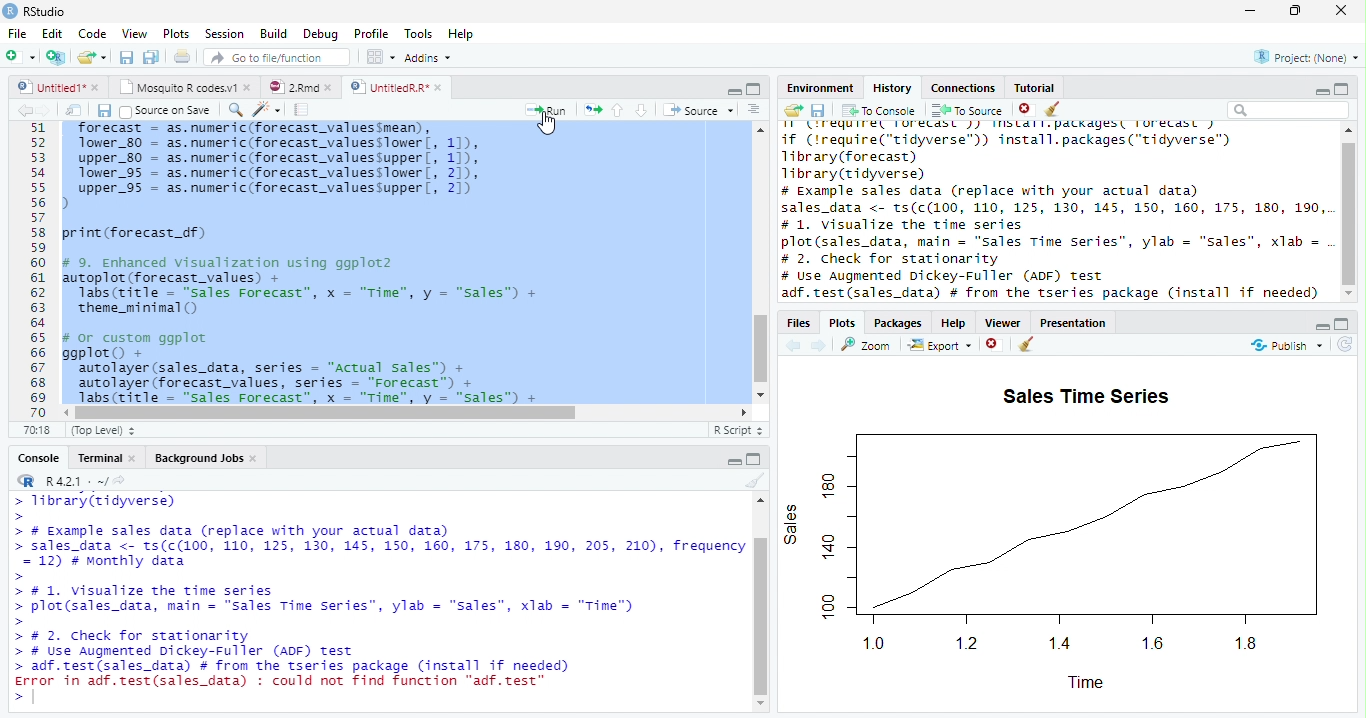 Image resolution: width=1366 pixels, height=718 pixels. What do you see at coordinates (417, 33) in the screenshot?
I see `Tools` at bounding box center [417, 33].